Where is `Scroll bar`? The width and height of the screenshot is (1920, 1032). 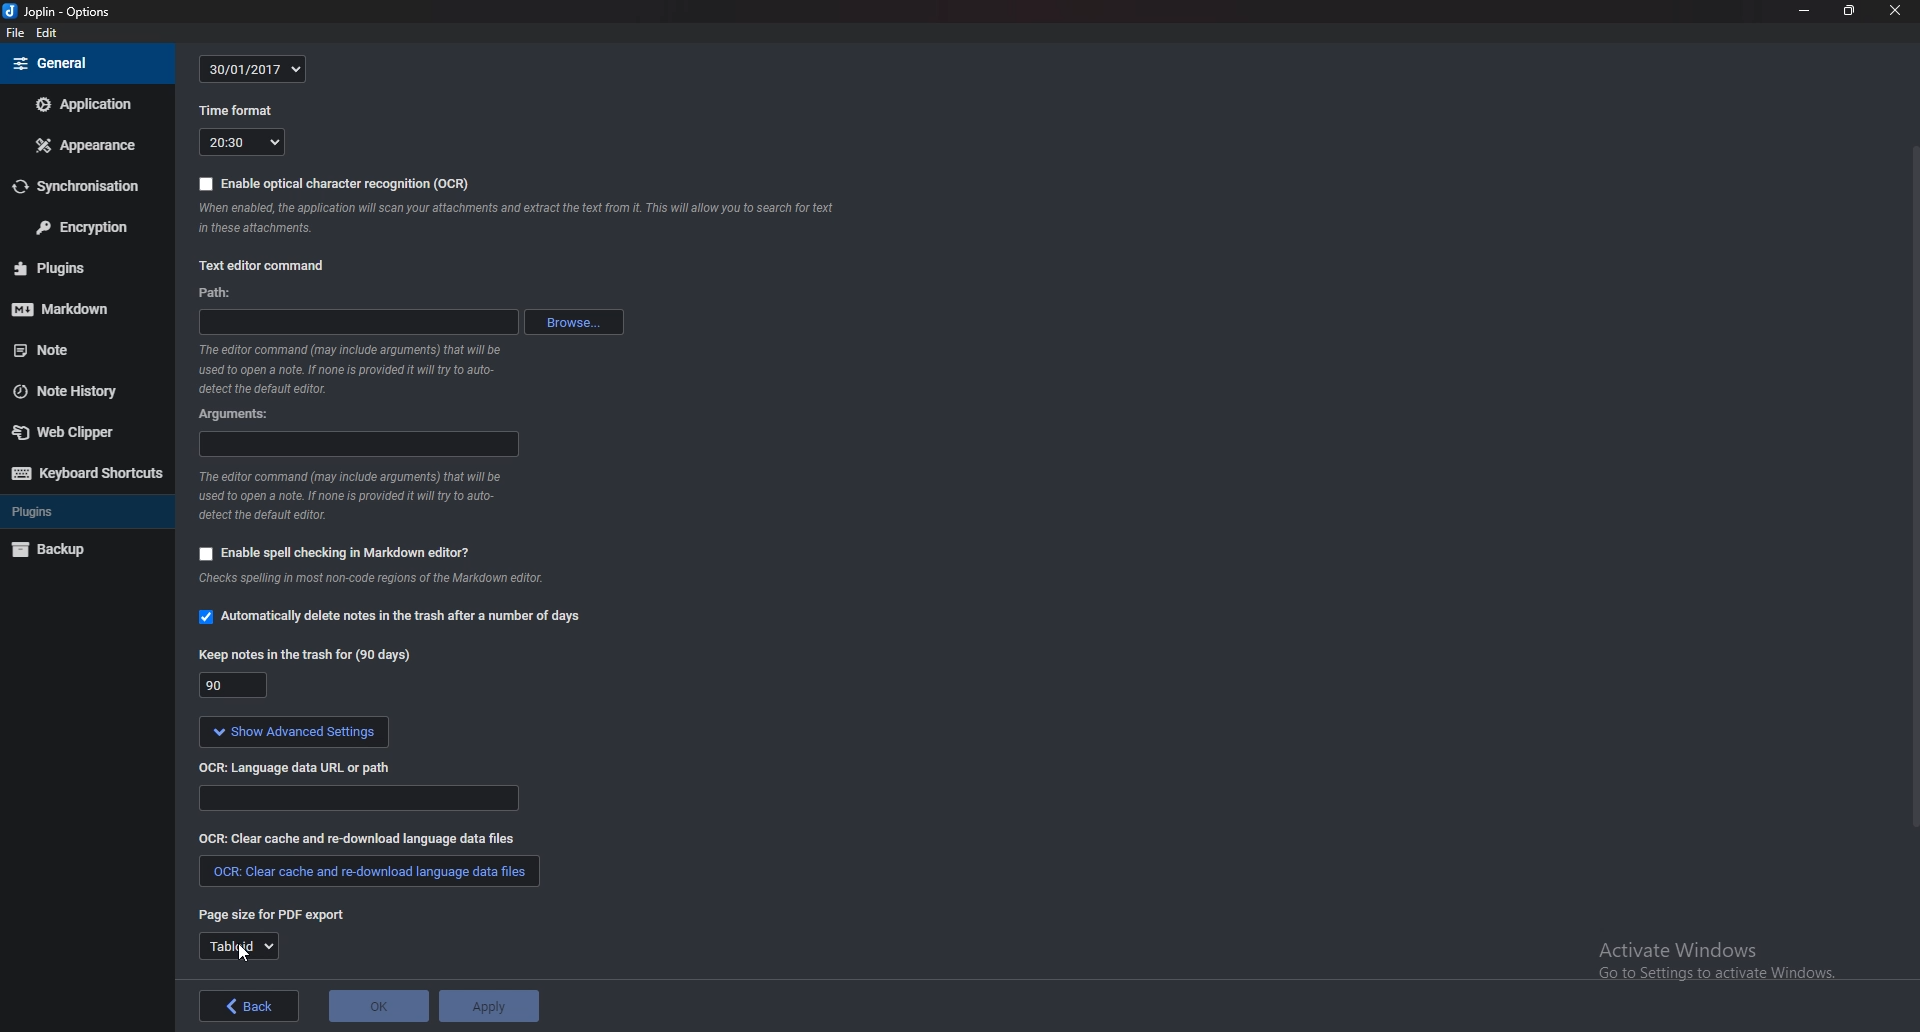 Scroll bar is located at coordinates (1903, 476).